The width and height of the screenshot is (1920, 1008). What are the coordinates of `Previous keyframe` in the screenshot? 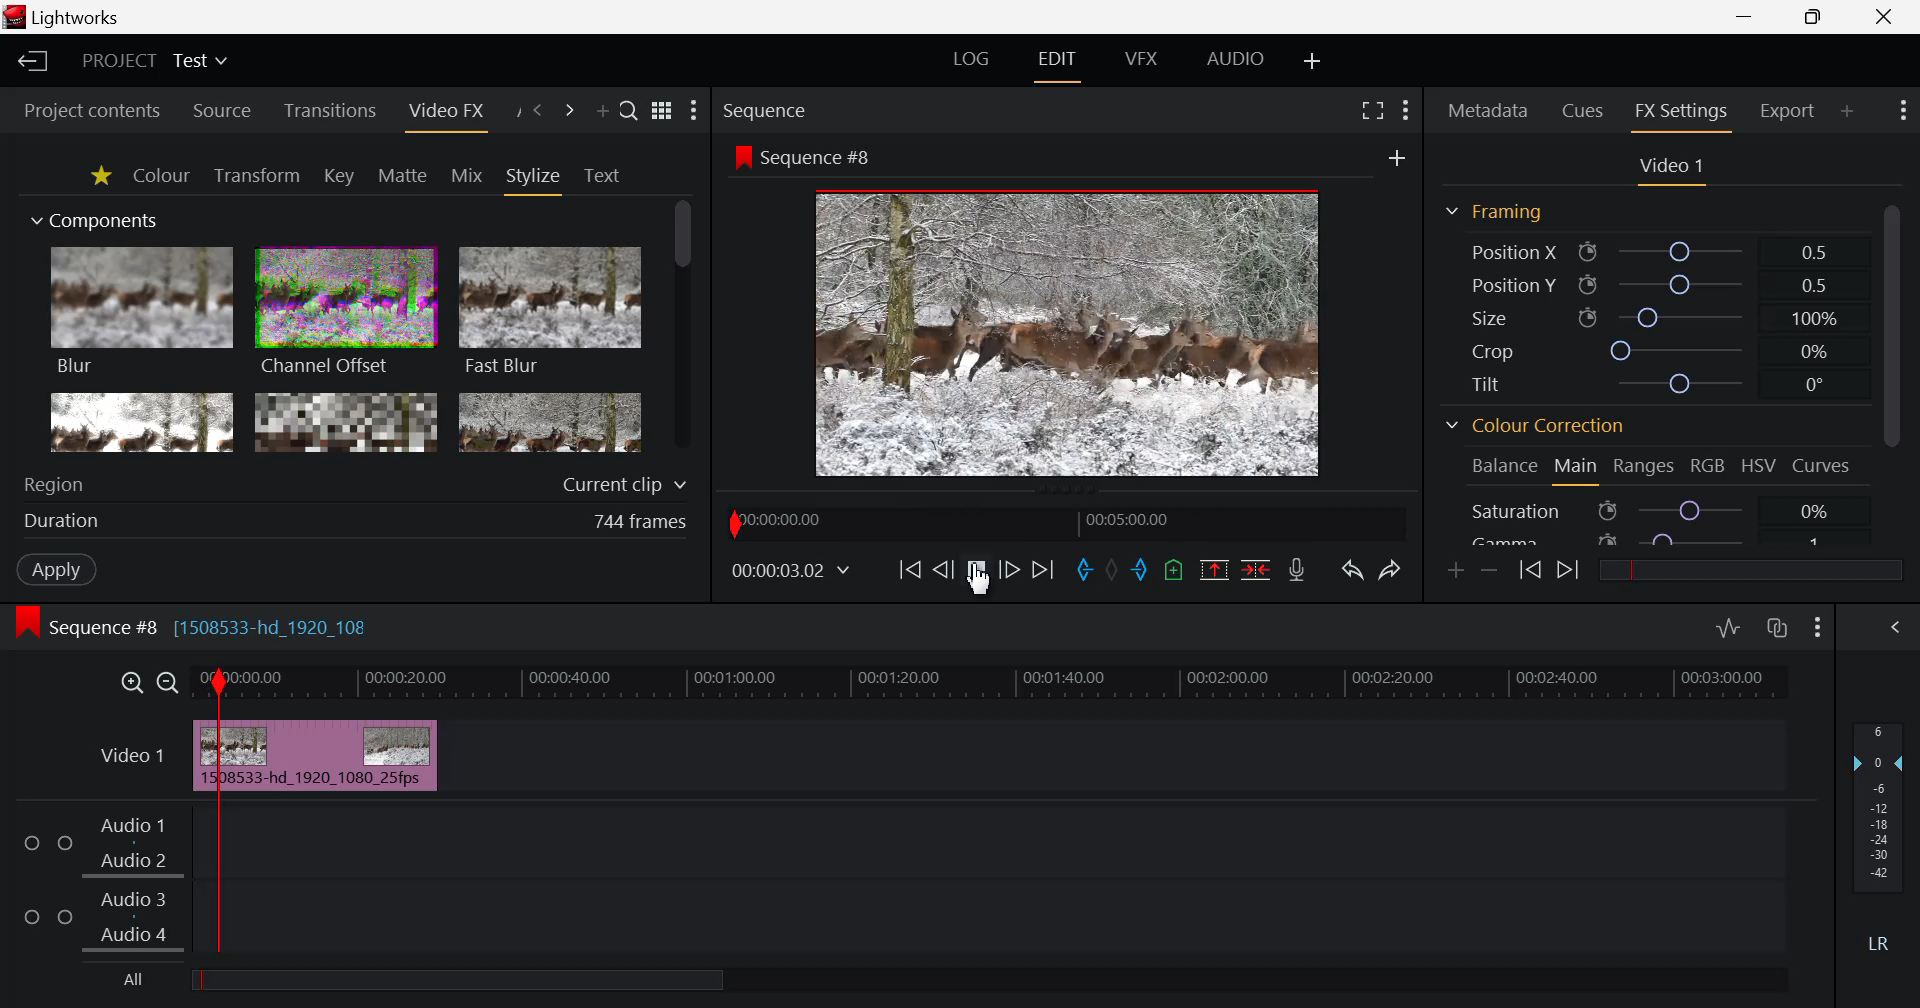 It's located at (1528, 571).